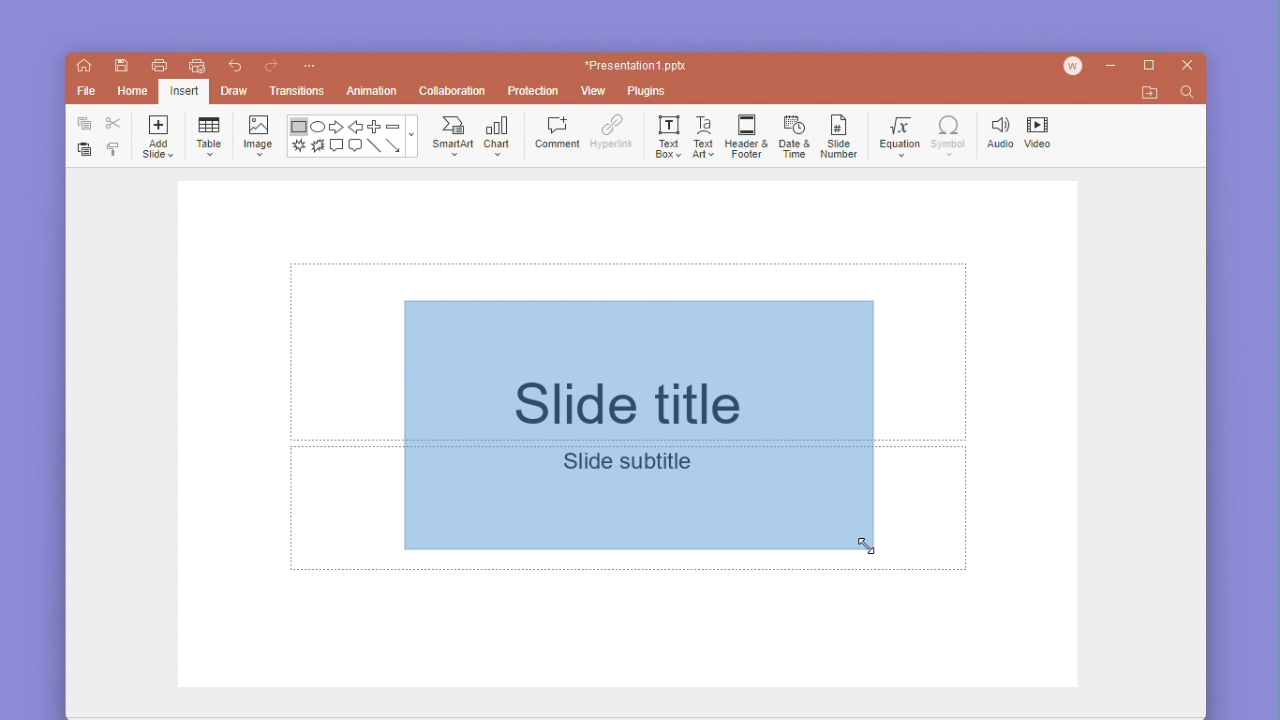 The width and height of the screenshot is (1280, 720). I want to click on cursor, so click(869, 545).